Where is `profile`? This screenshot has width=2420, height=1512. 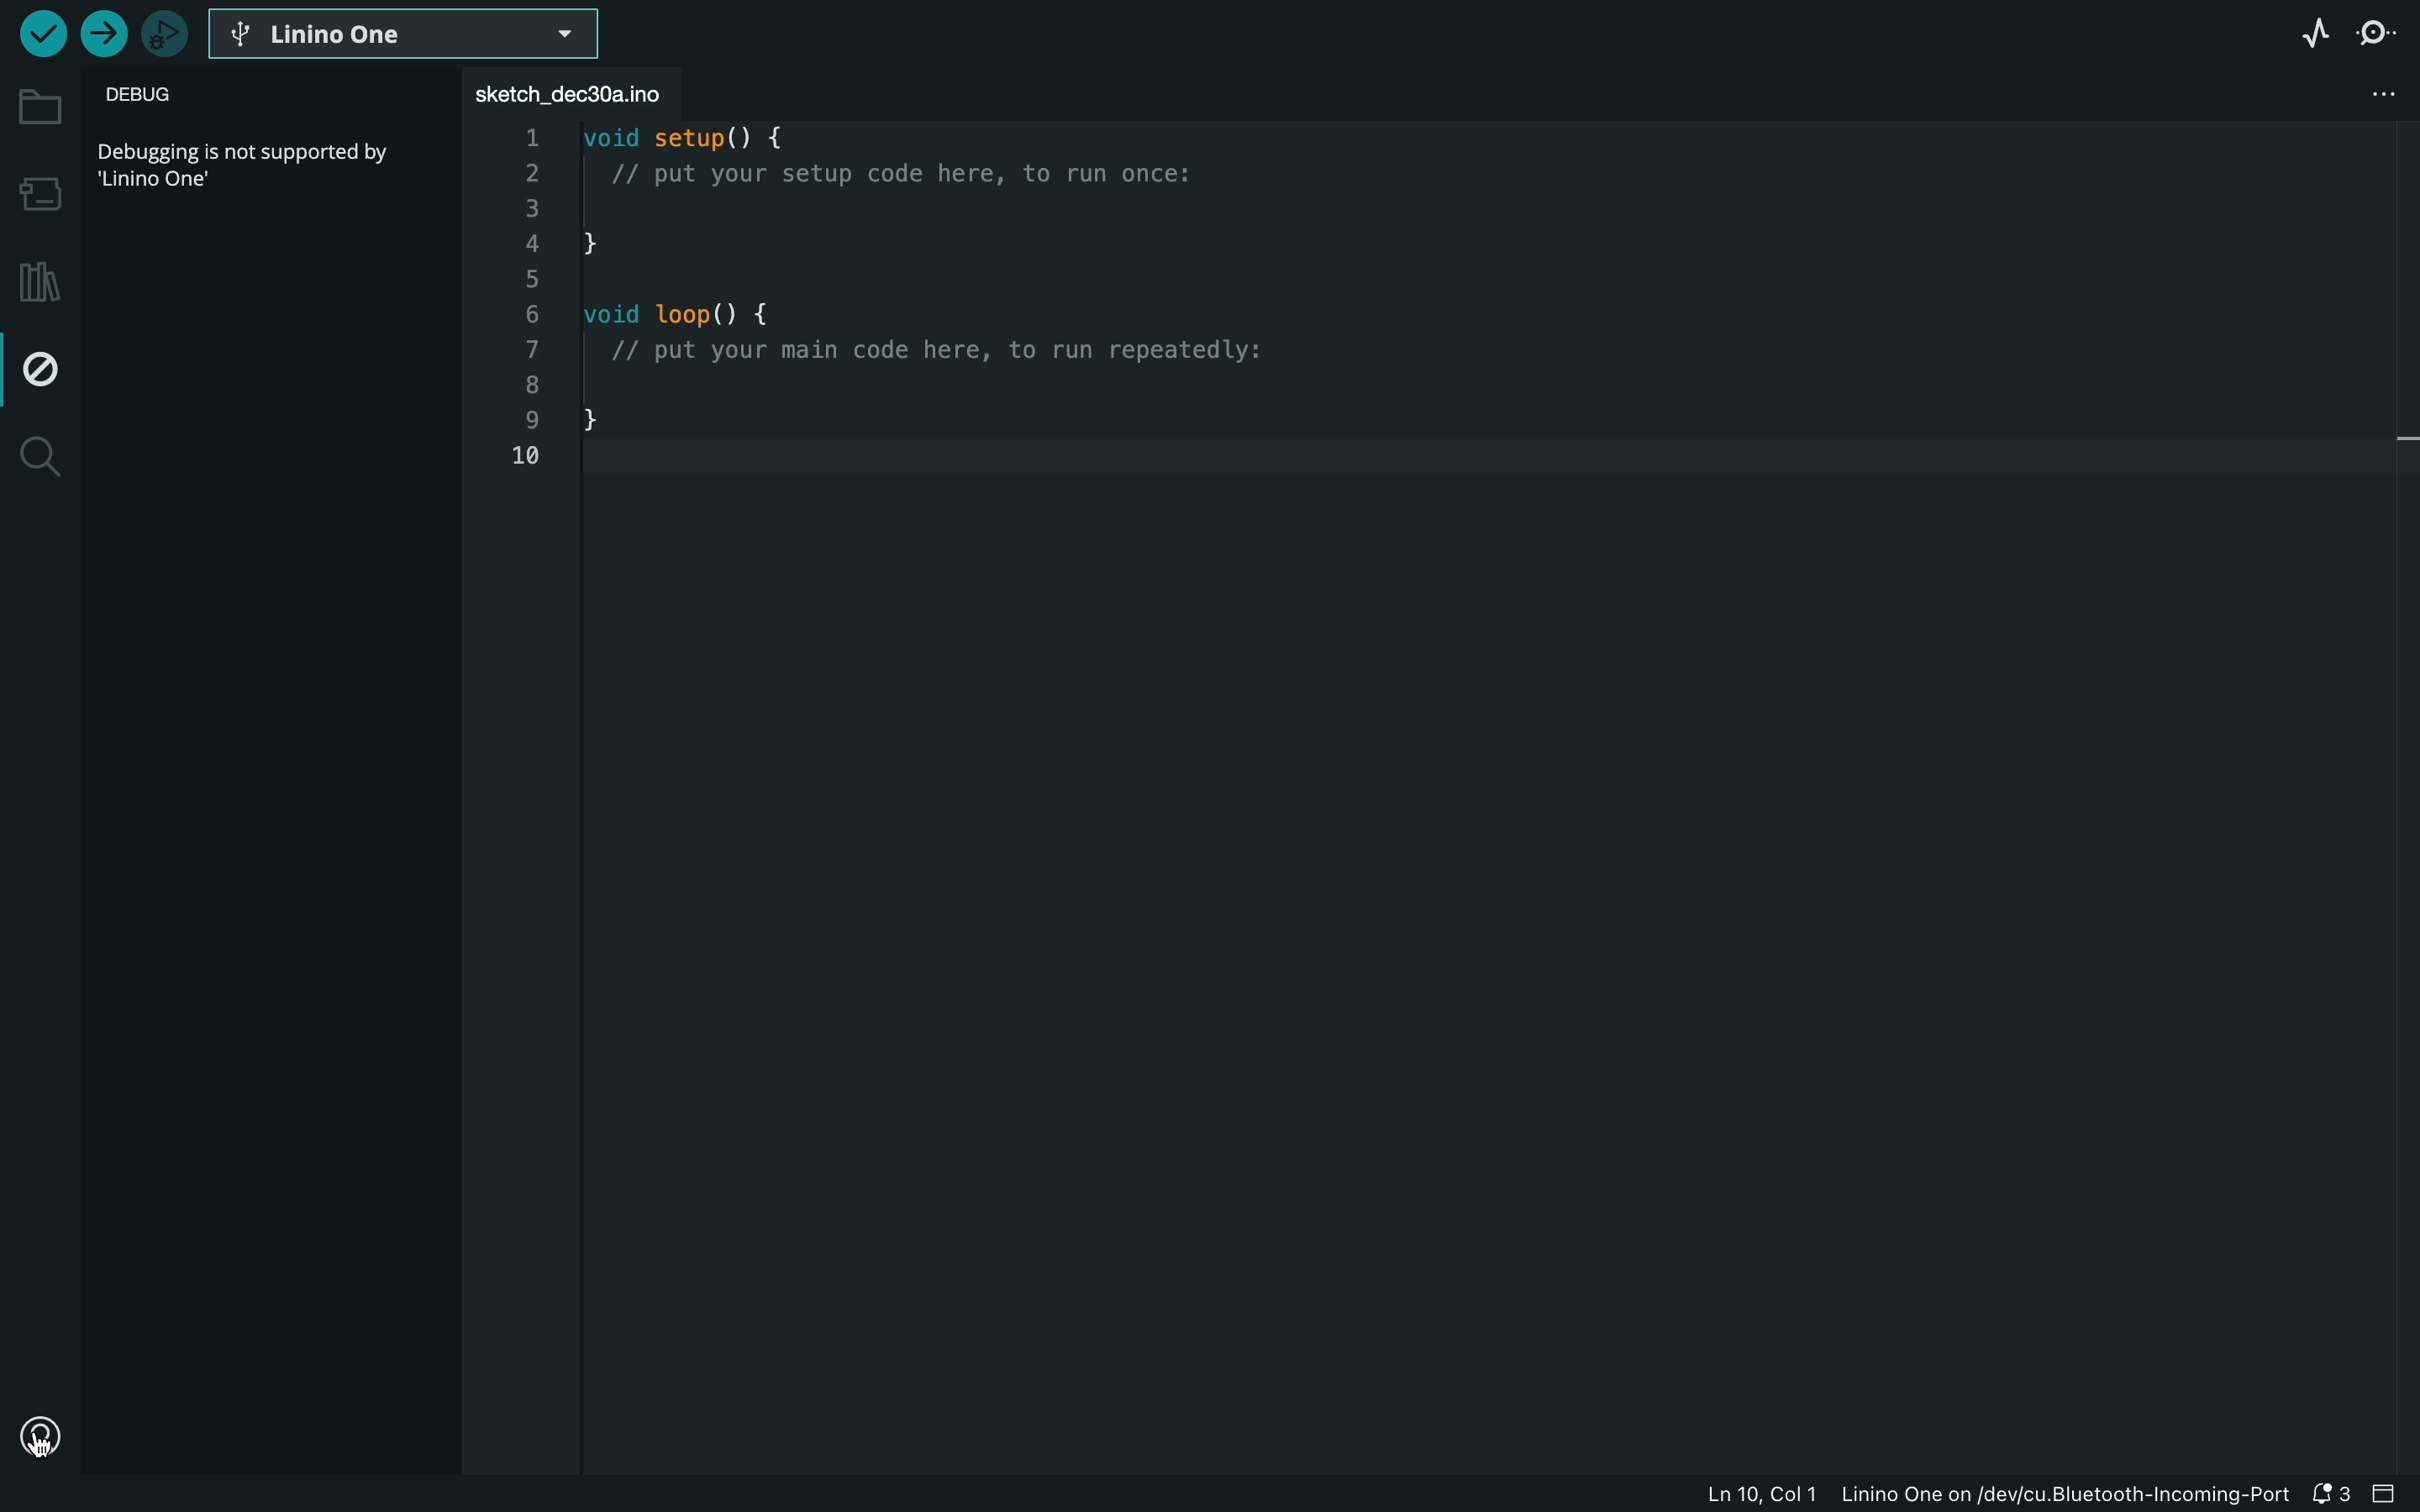 profile is located at coordinates (38, 1439).